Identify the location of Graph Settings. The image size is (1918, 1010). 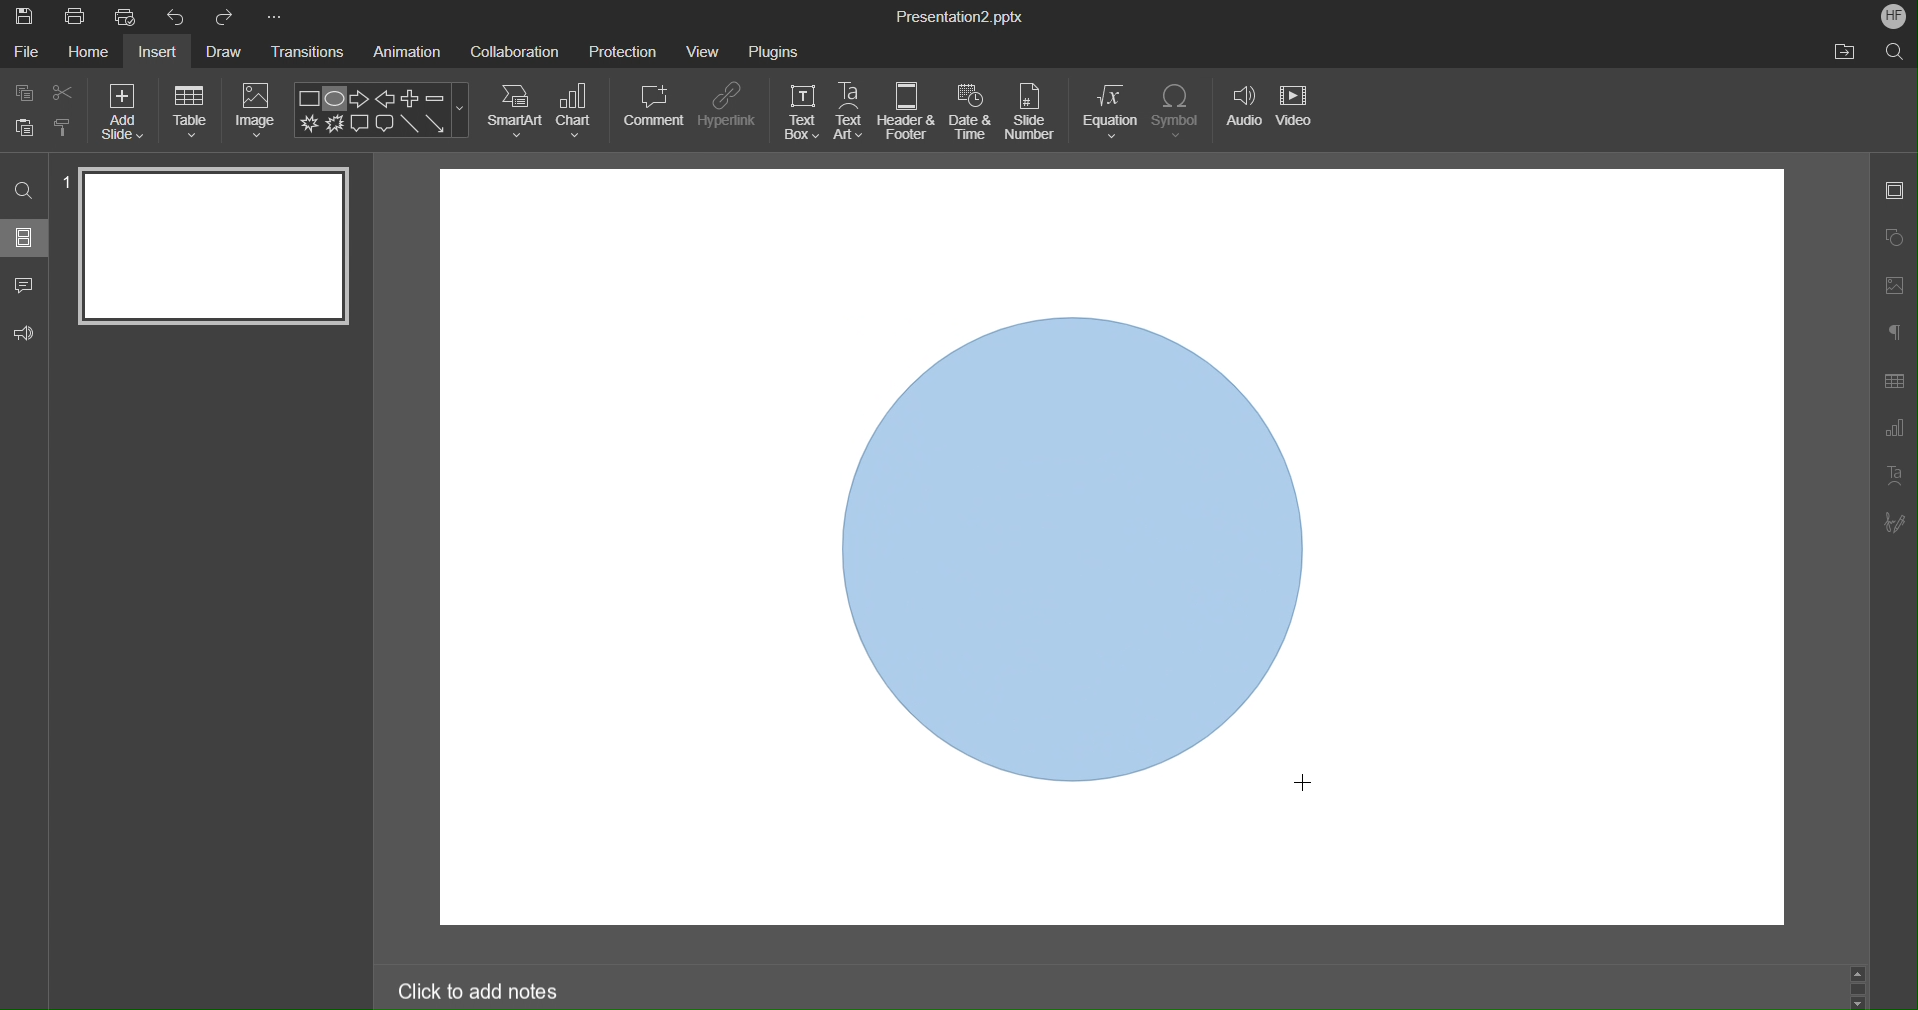
(1890, 432).